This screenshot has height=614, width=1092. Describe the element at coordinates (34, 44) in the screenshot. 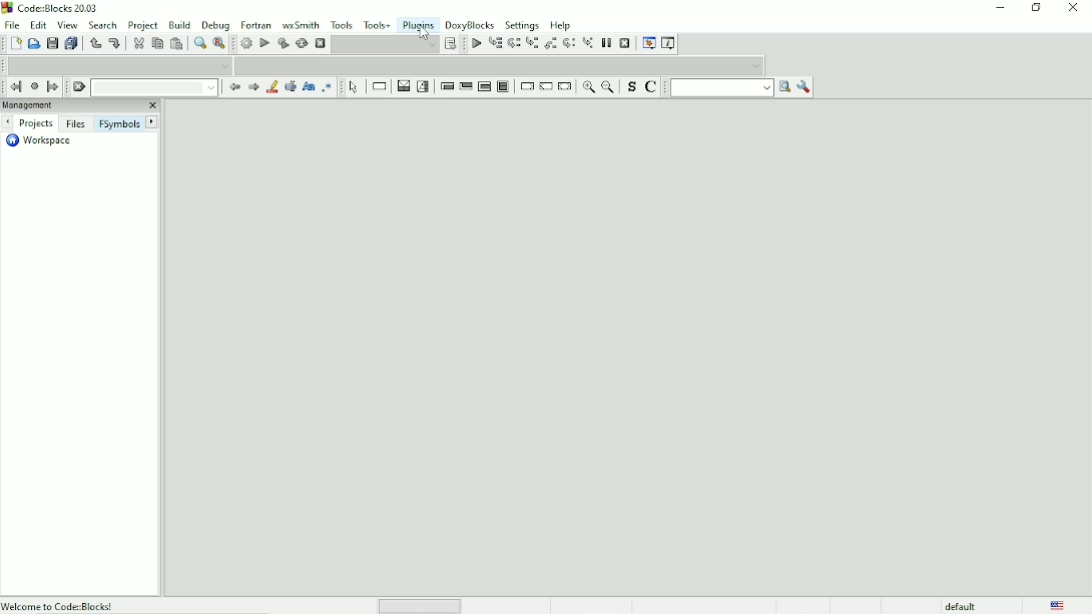

I see `Open` at that location.